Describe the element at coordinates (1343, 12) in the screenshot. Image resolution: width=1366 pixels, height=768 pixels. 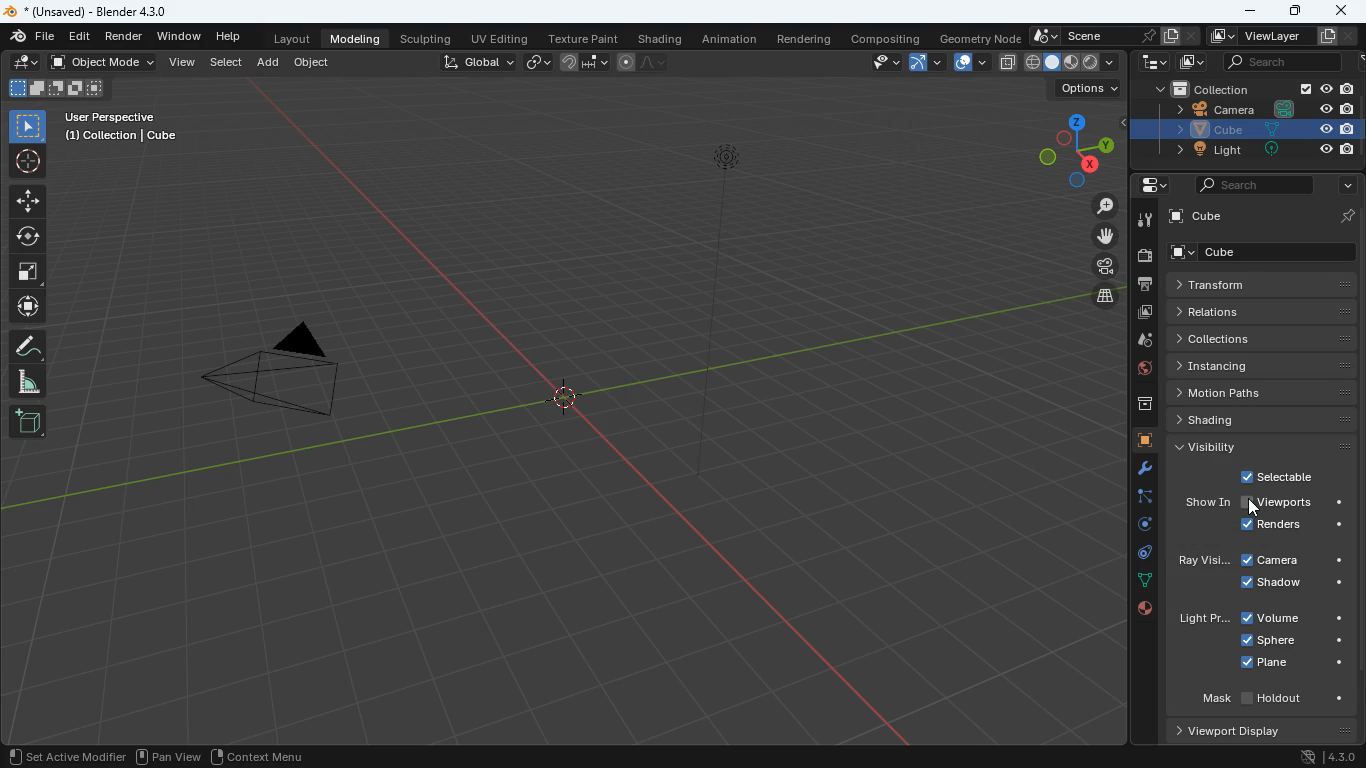
I see `close` at that location.